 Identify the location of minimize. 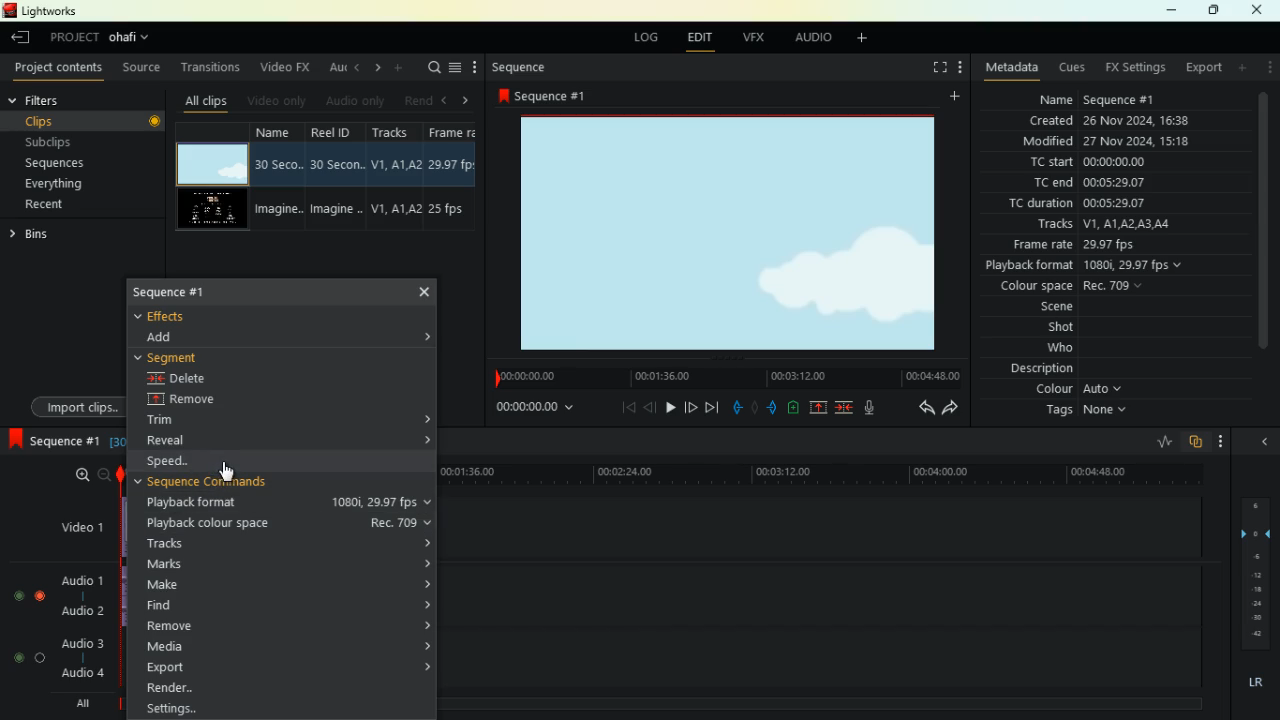
(1166, 11).